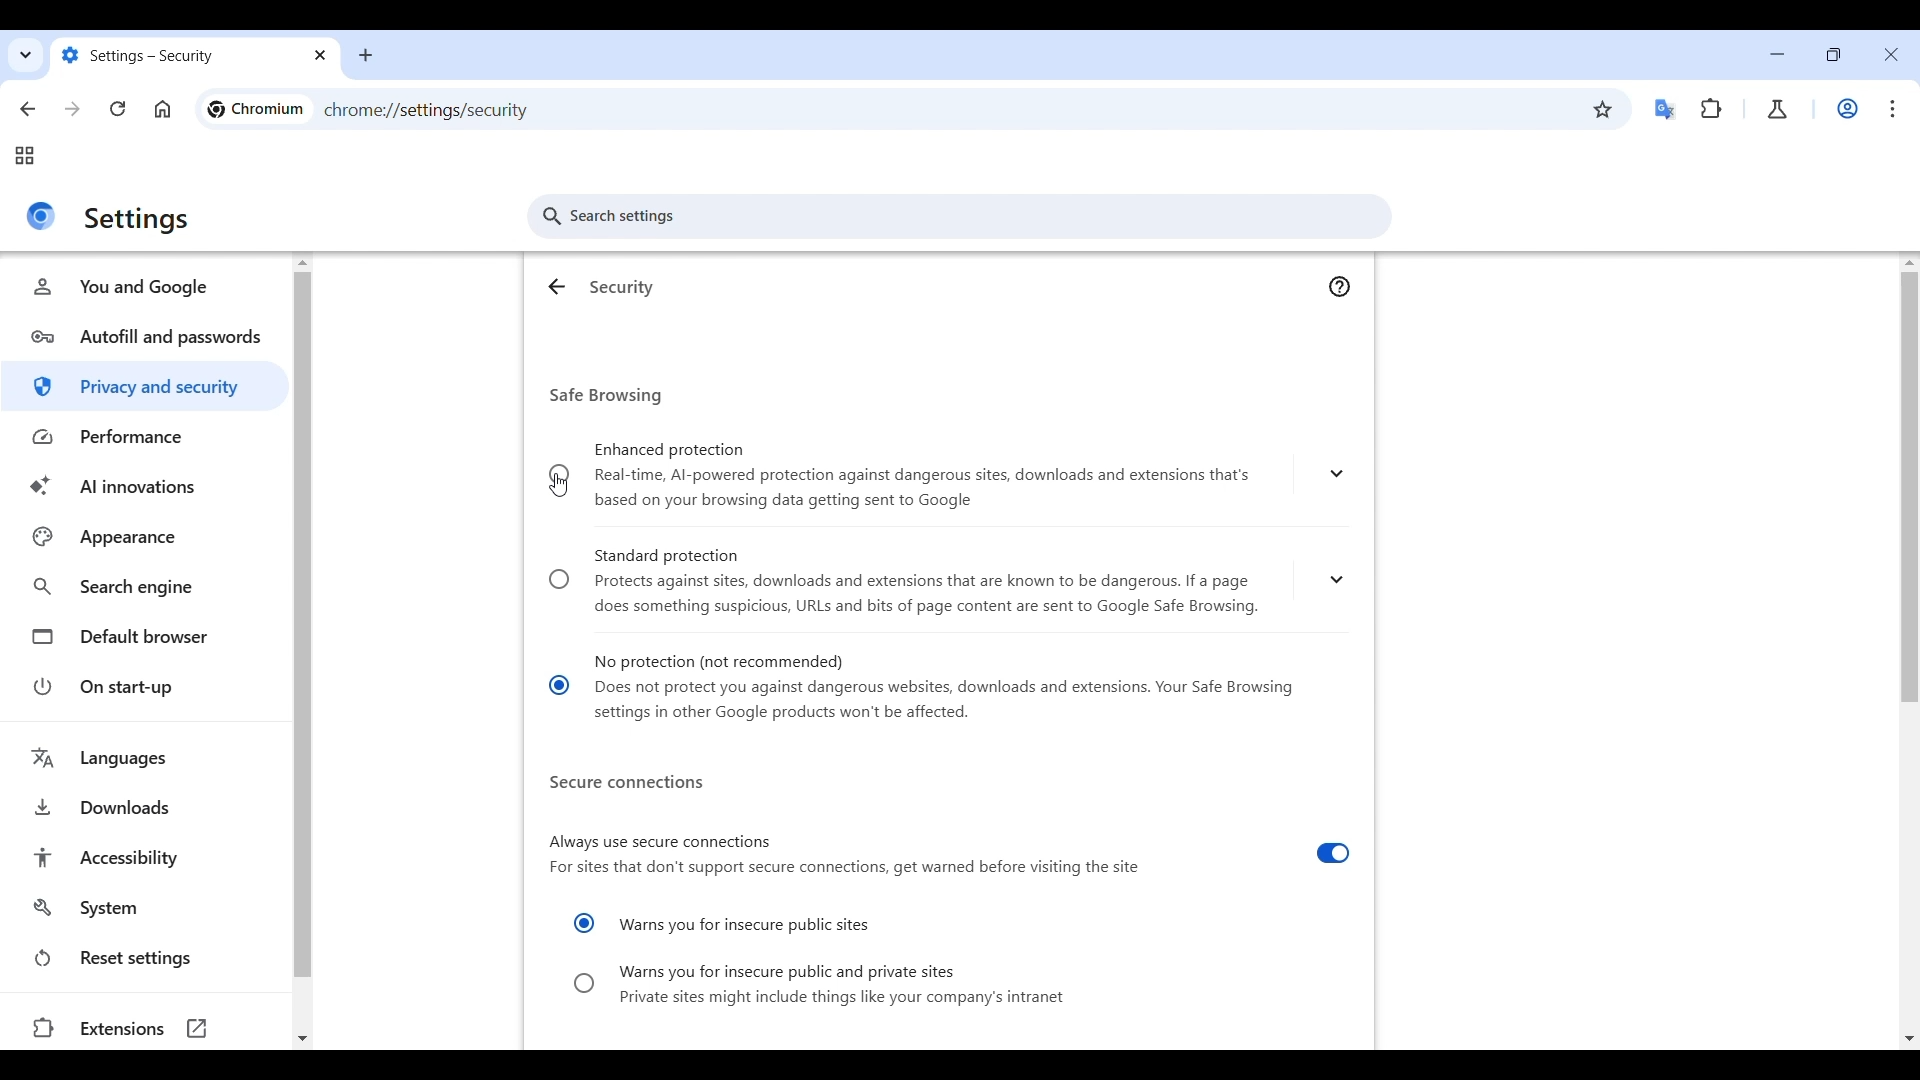  What do you see at coordinates (118, 108) in the screenshot?
I see `Reload page` at bounding box center [118, 108].